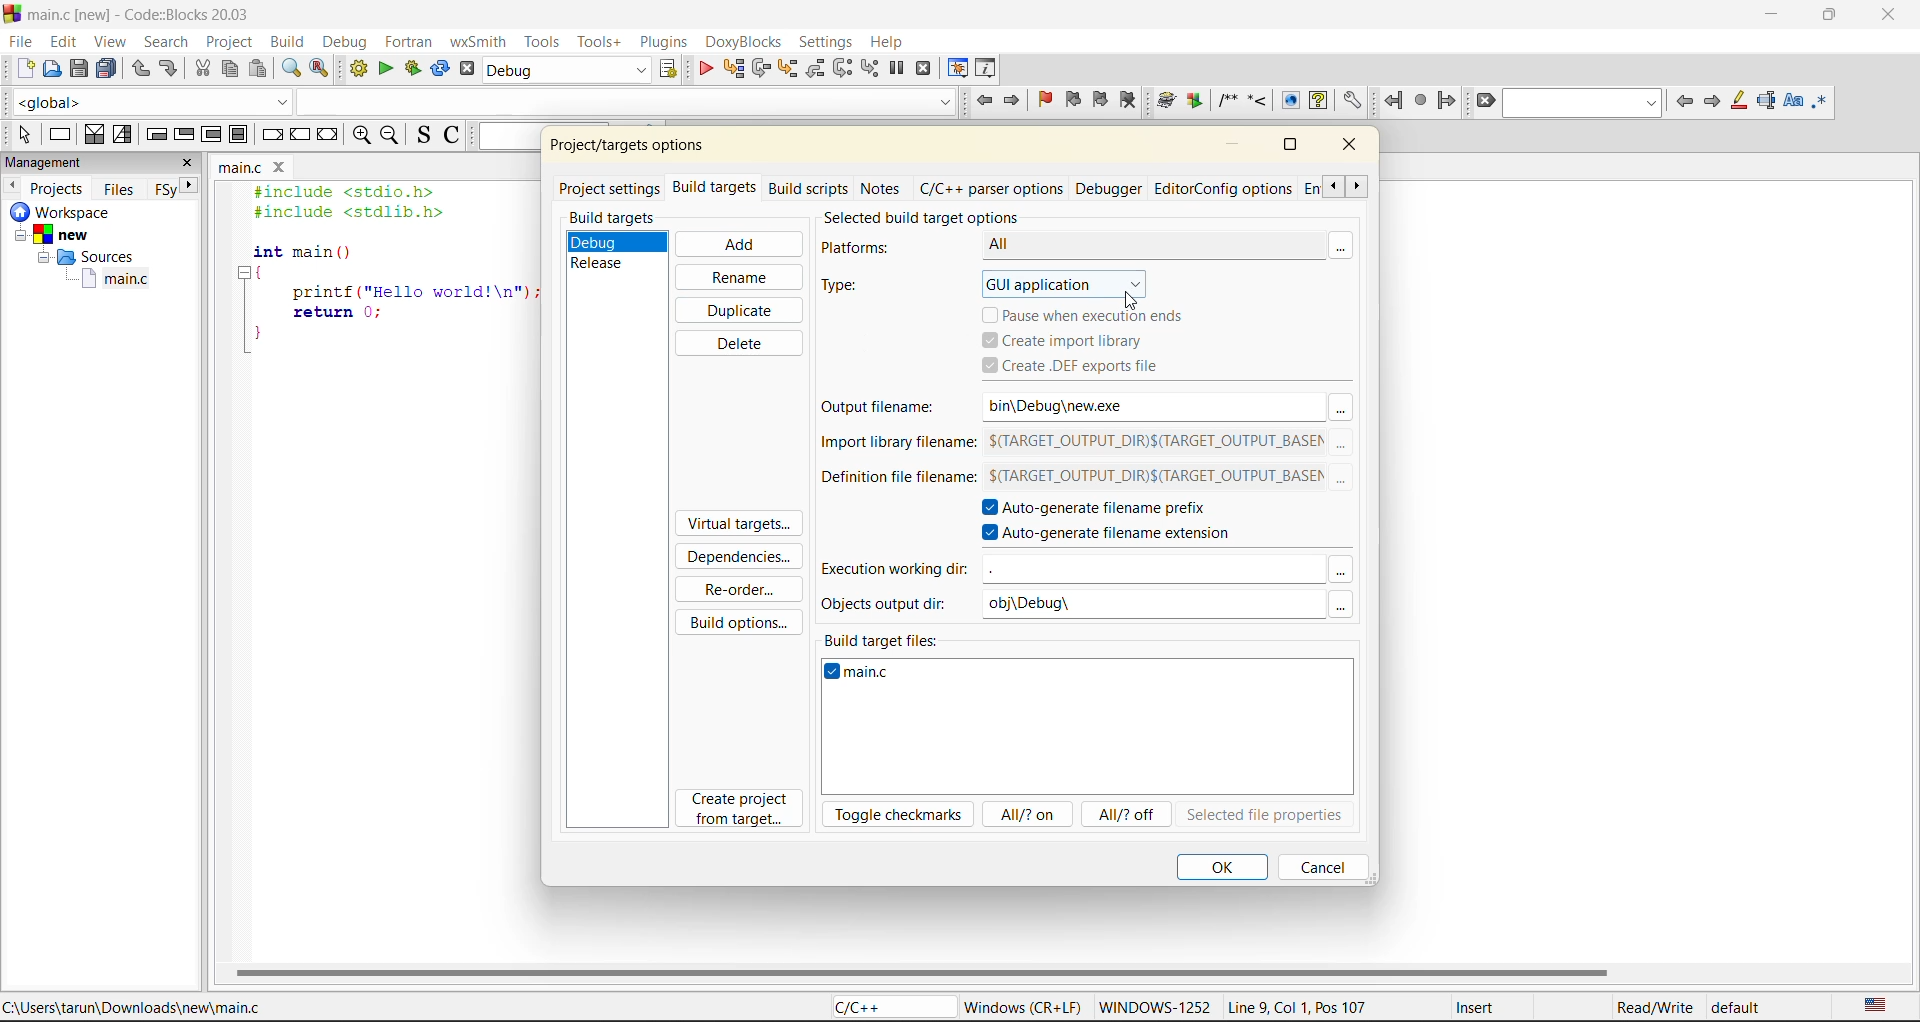 The height and width of the screenshot is (1022, 1920). Describe the element at coordinates (60, 188) in the screenshot. I see `projects` at that location.